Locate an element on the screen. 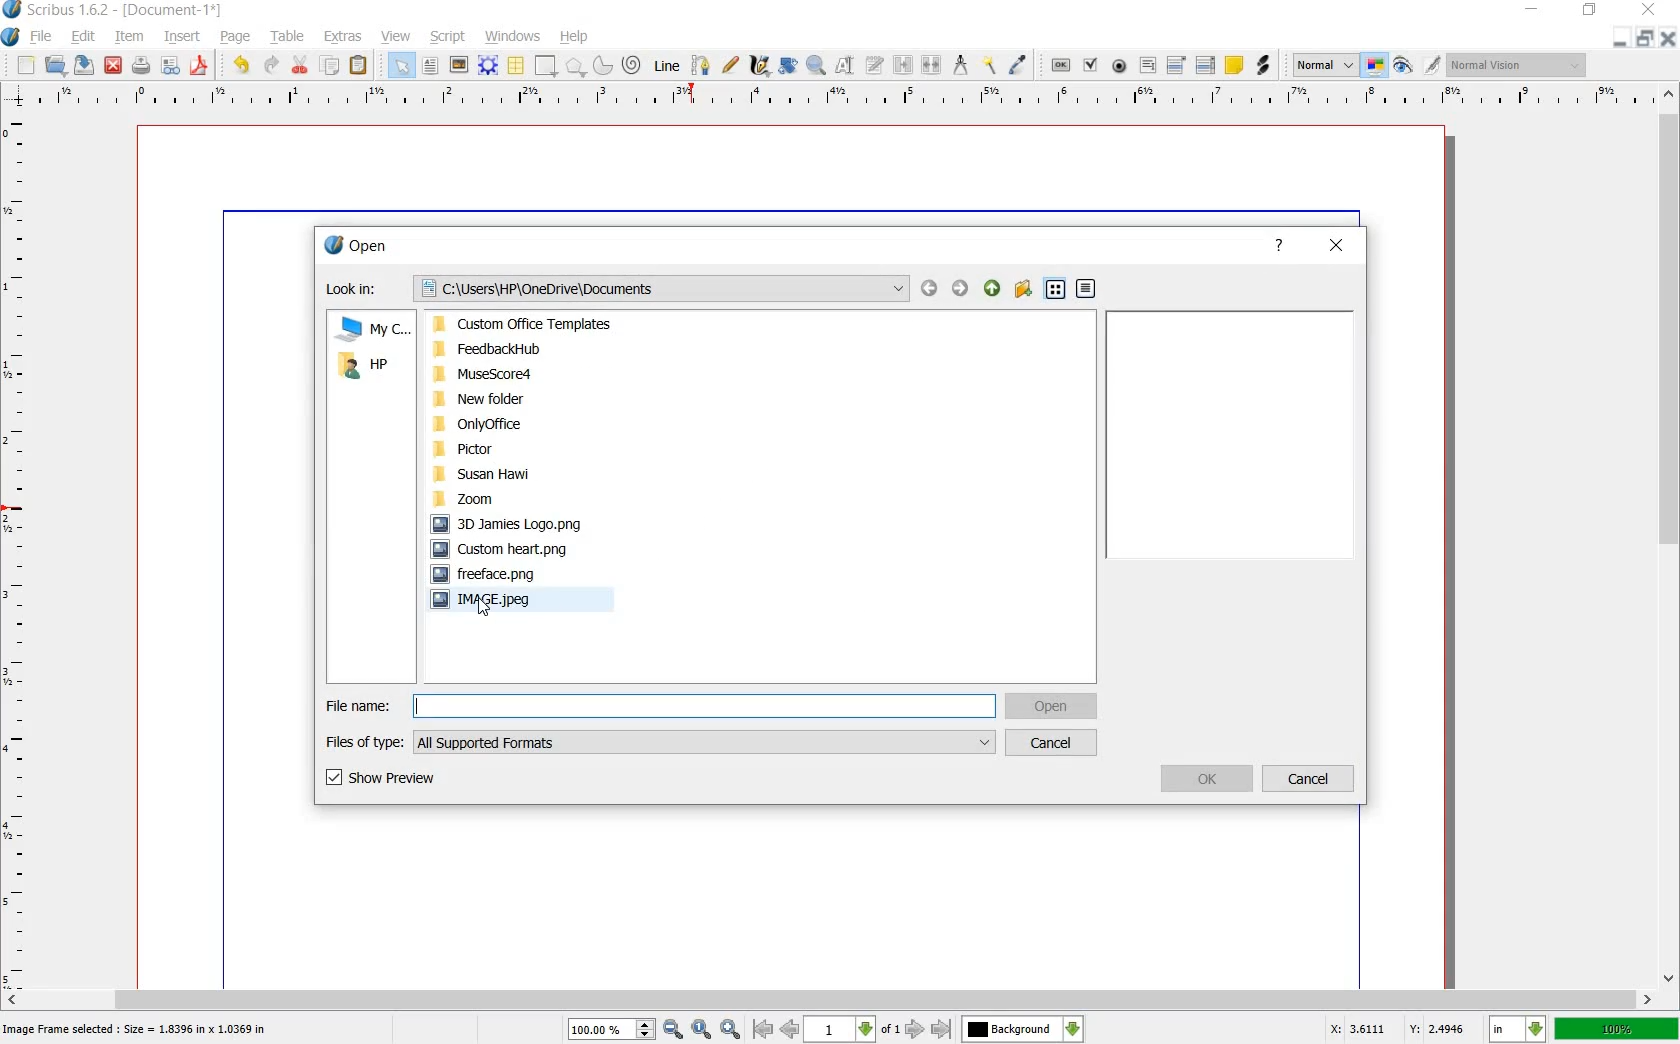 Image resolution: width=1680 pixels, height=1044 pixels. set unit is located at coordinates (1516, 1029).